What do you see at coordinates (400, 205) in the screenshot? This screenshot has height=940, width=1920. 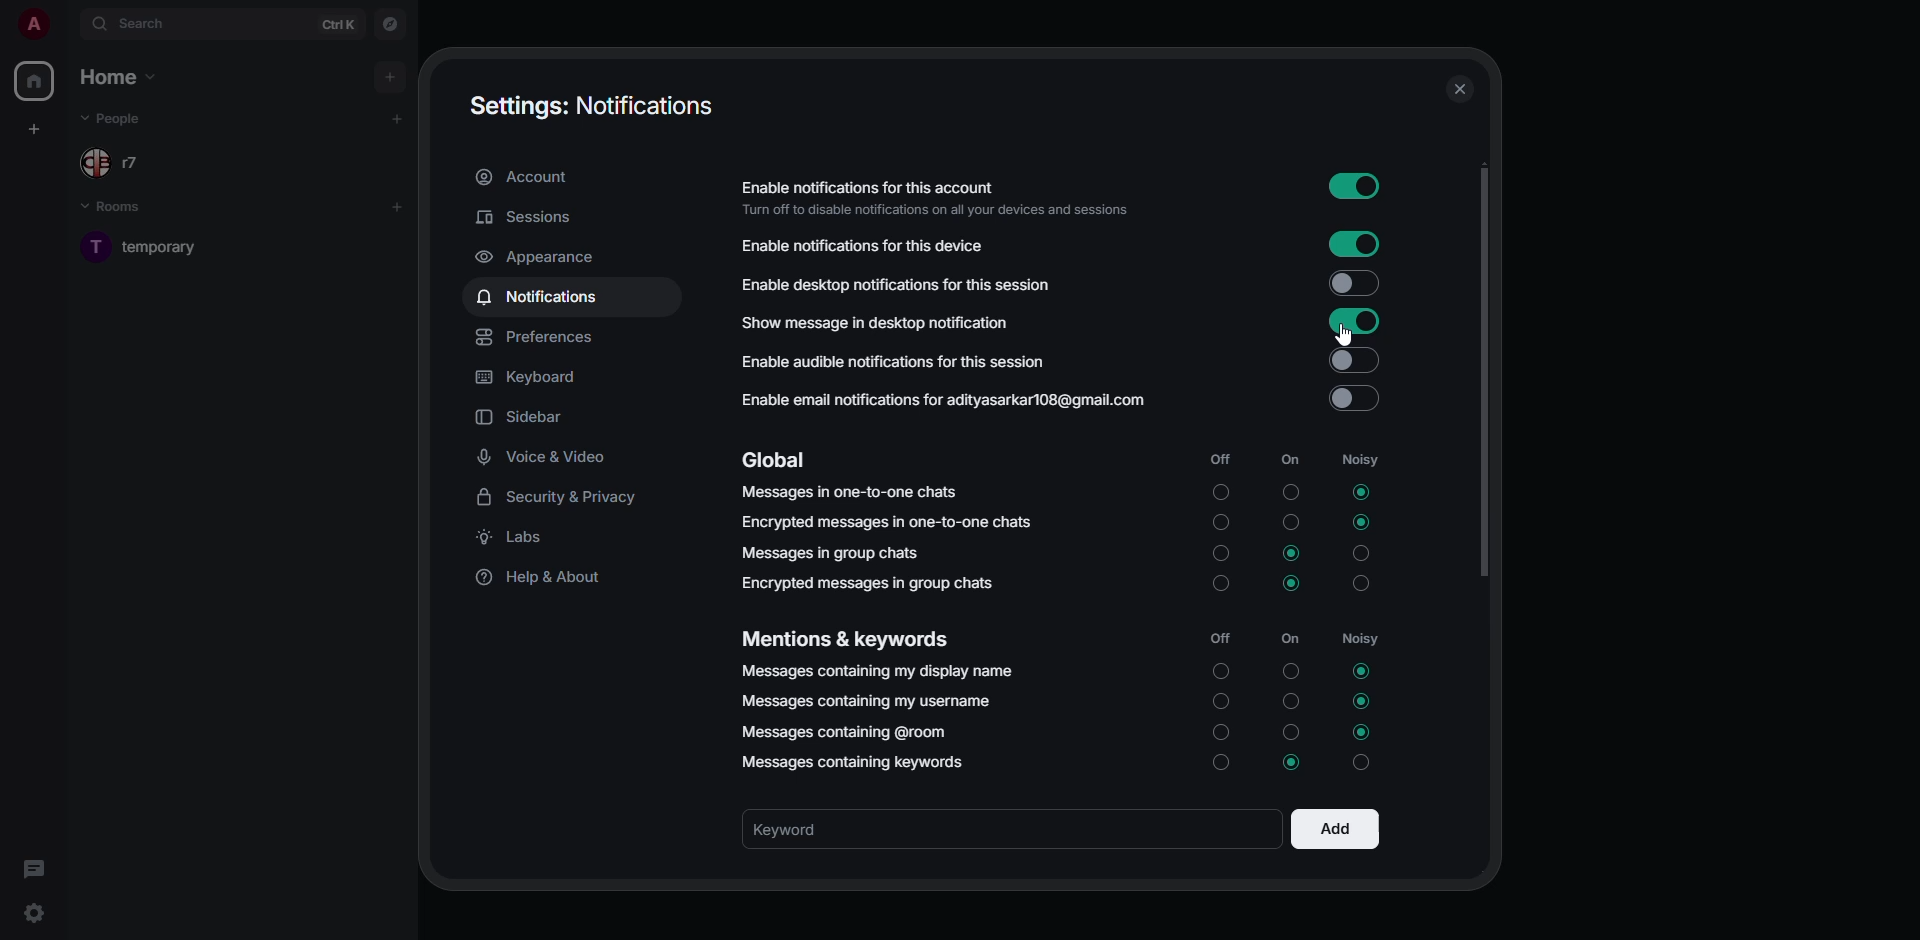 I see `add` at bounding box center [400, 205].